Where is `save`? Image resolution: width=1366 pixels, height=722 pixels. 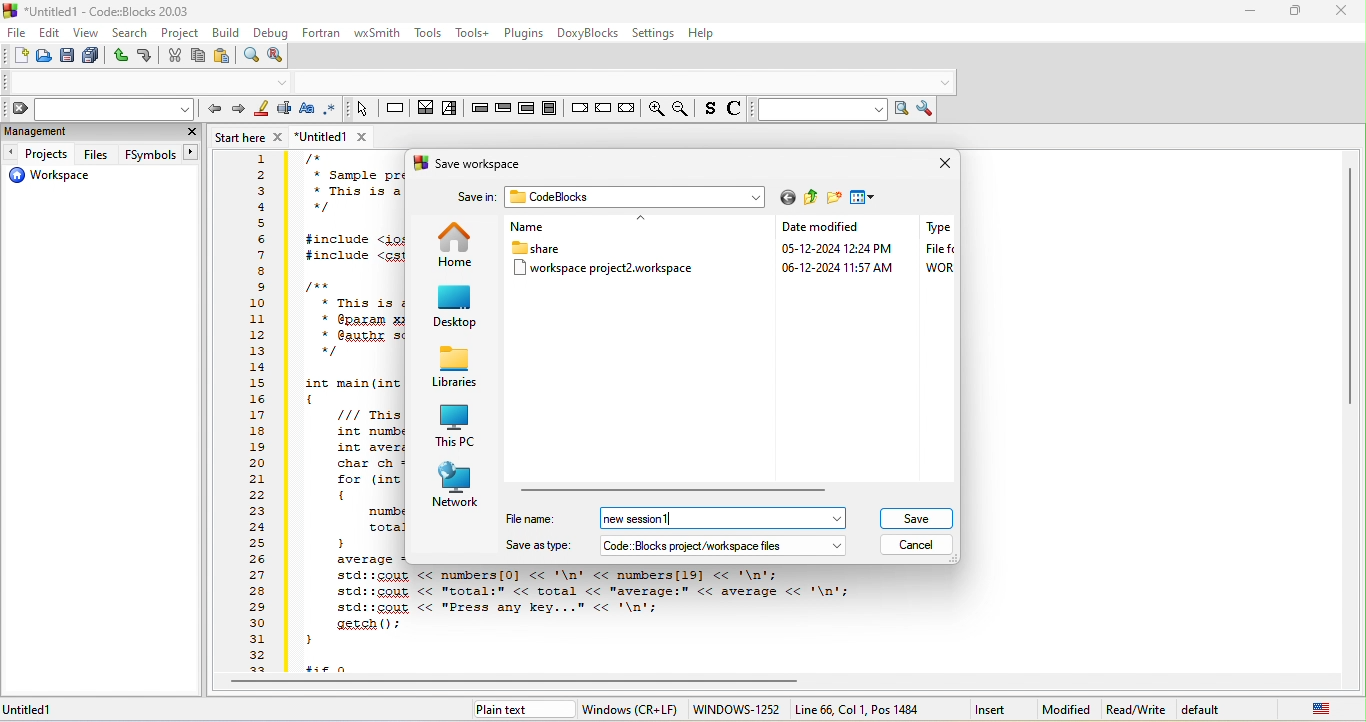
save is located at coordinates (66, 57).